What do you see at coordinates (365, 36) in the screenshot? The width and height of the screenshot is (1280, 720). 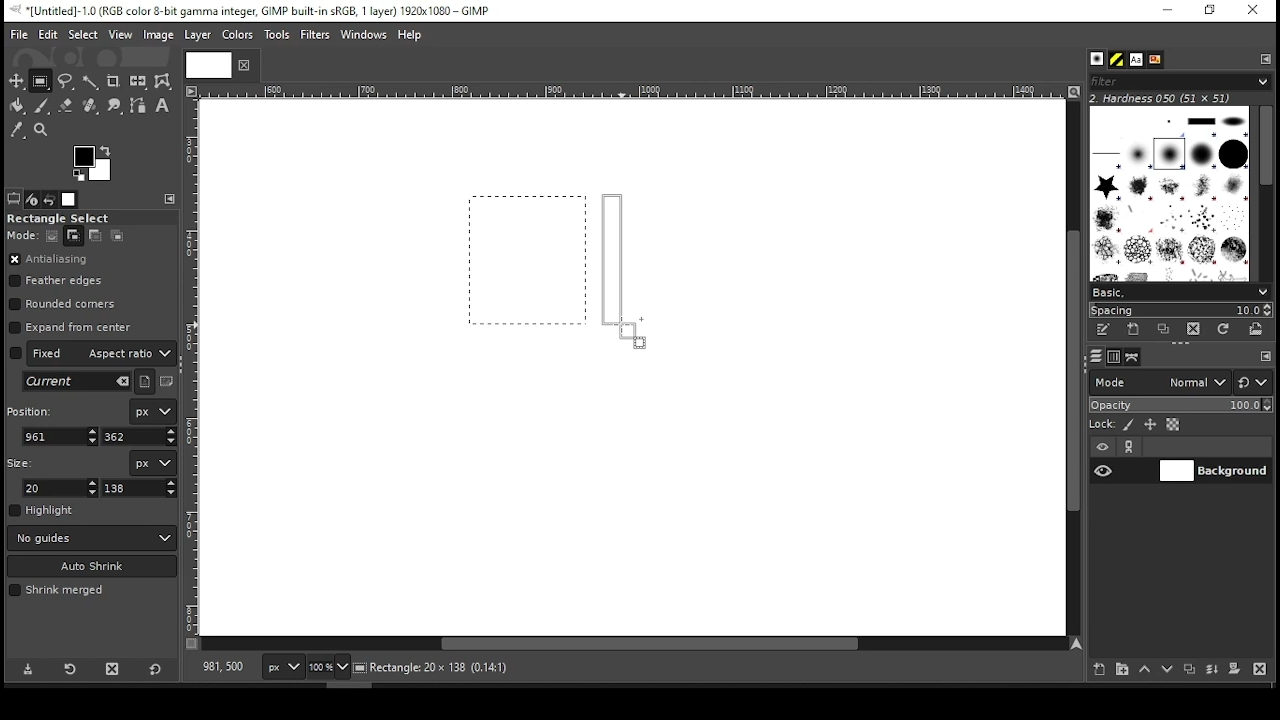 I see `windows` at bounding box center [365, 36].